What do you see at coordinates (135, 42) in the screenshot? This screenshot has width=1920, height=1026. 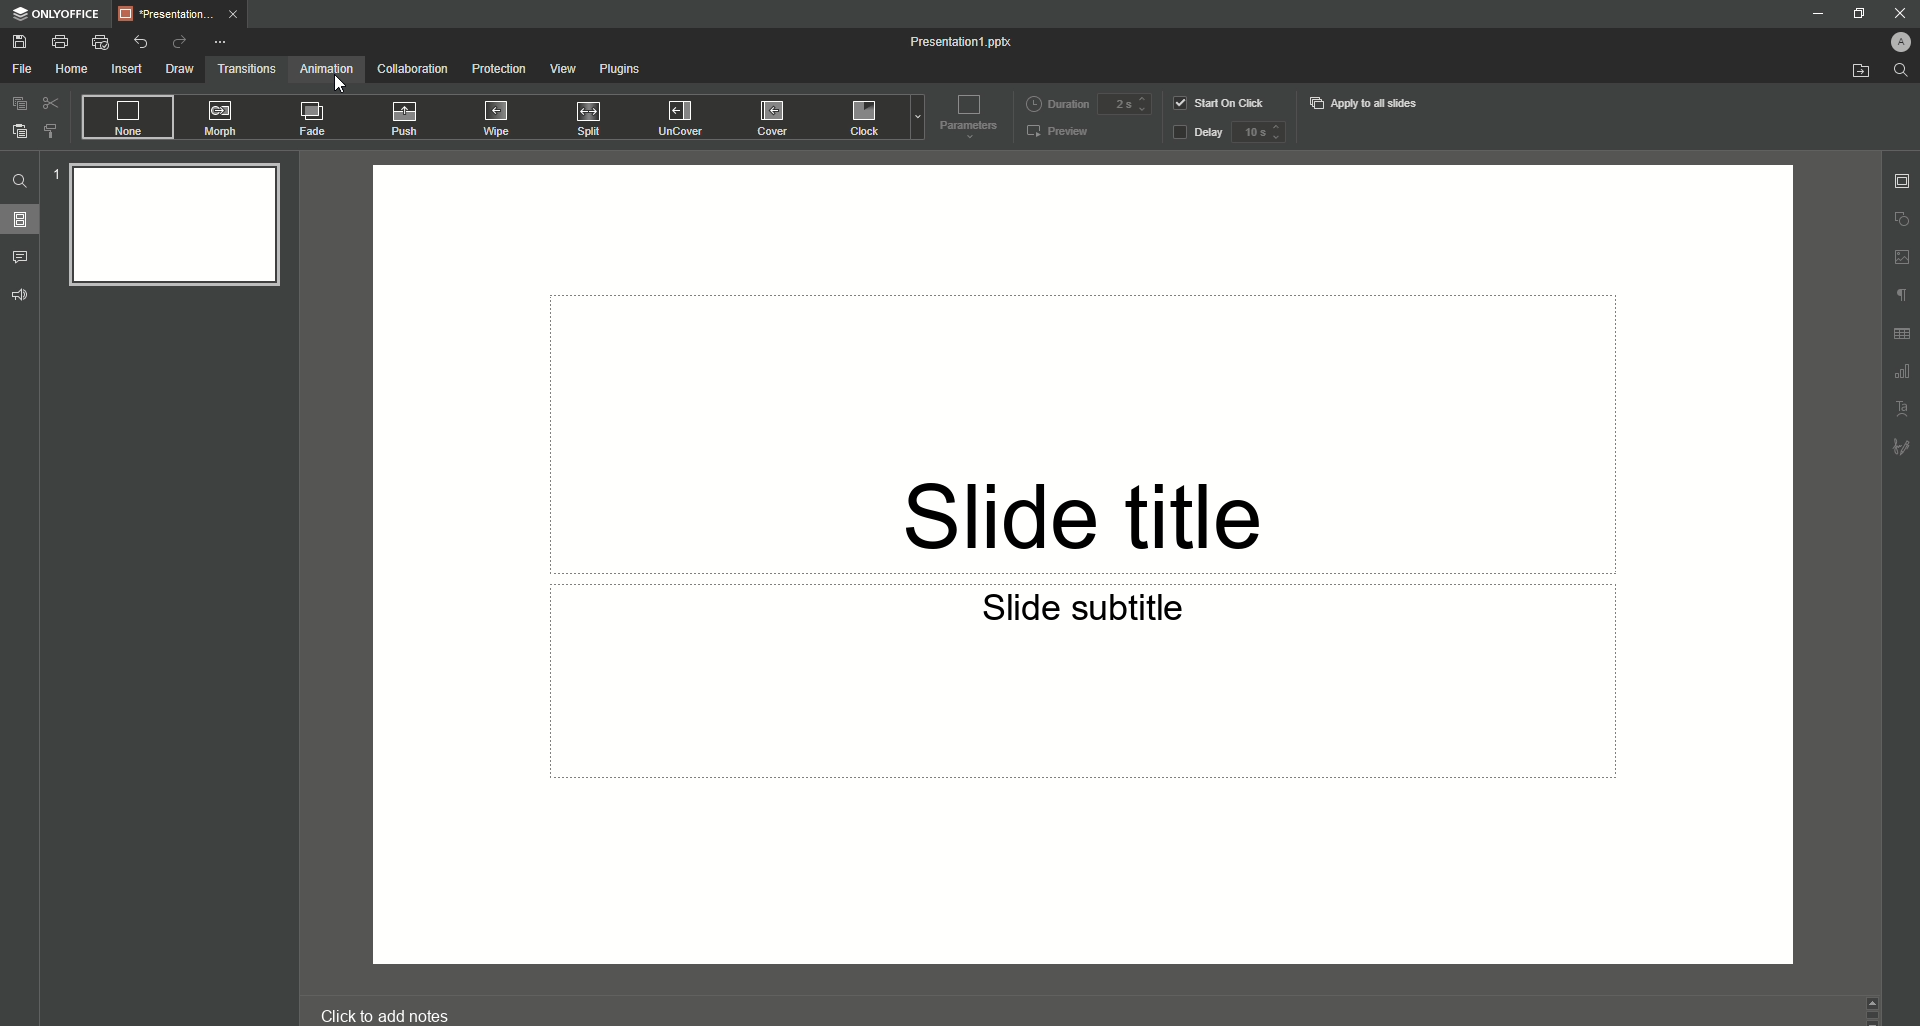 I see `Undo` at bounding box center [135, 42].